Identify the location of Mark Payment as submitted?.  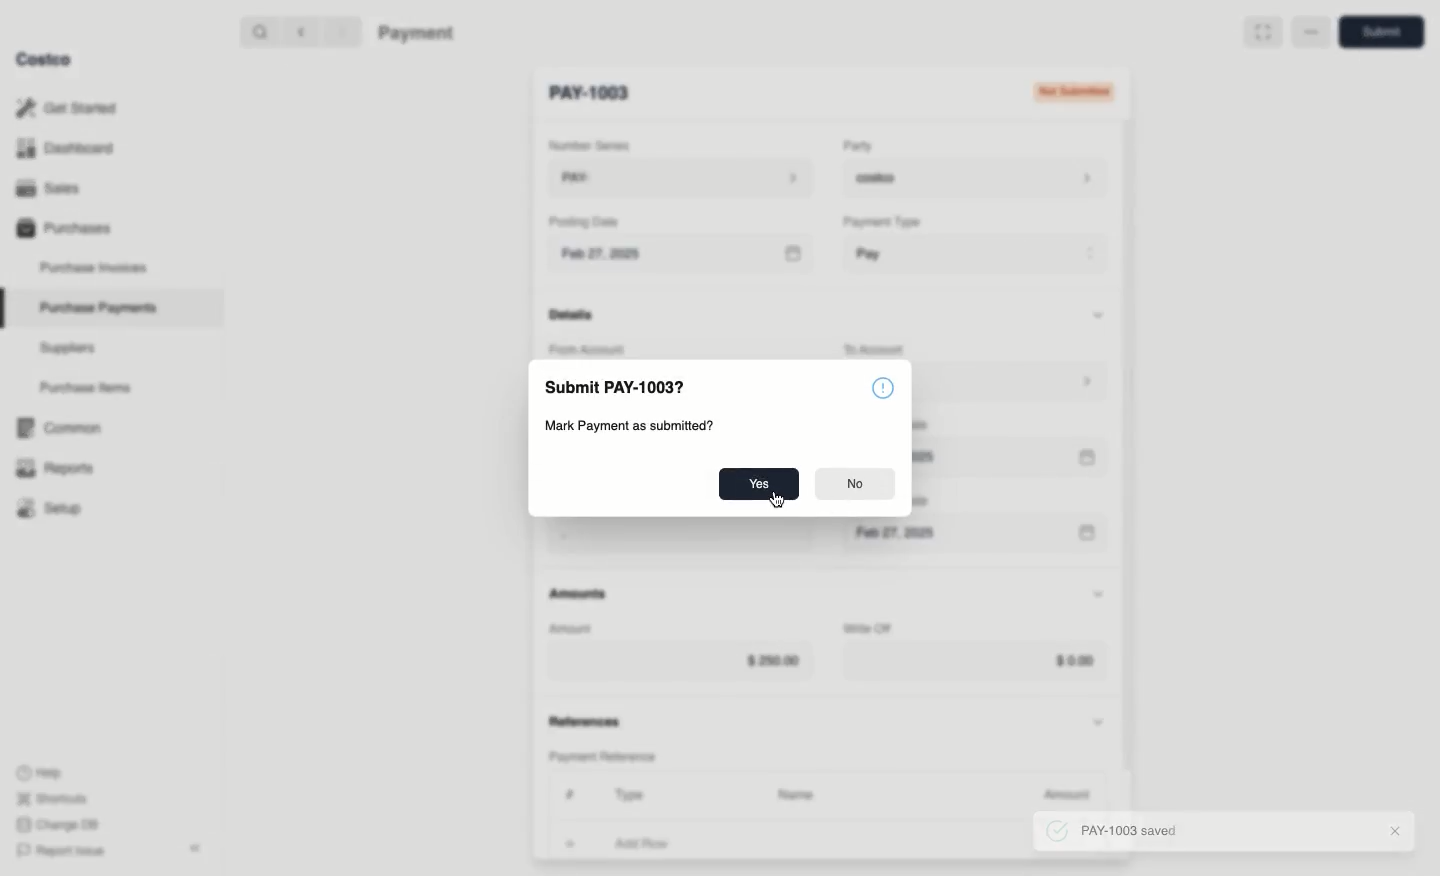
(638, 429).